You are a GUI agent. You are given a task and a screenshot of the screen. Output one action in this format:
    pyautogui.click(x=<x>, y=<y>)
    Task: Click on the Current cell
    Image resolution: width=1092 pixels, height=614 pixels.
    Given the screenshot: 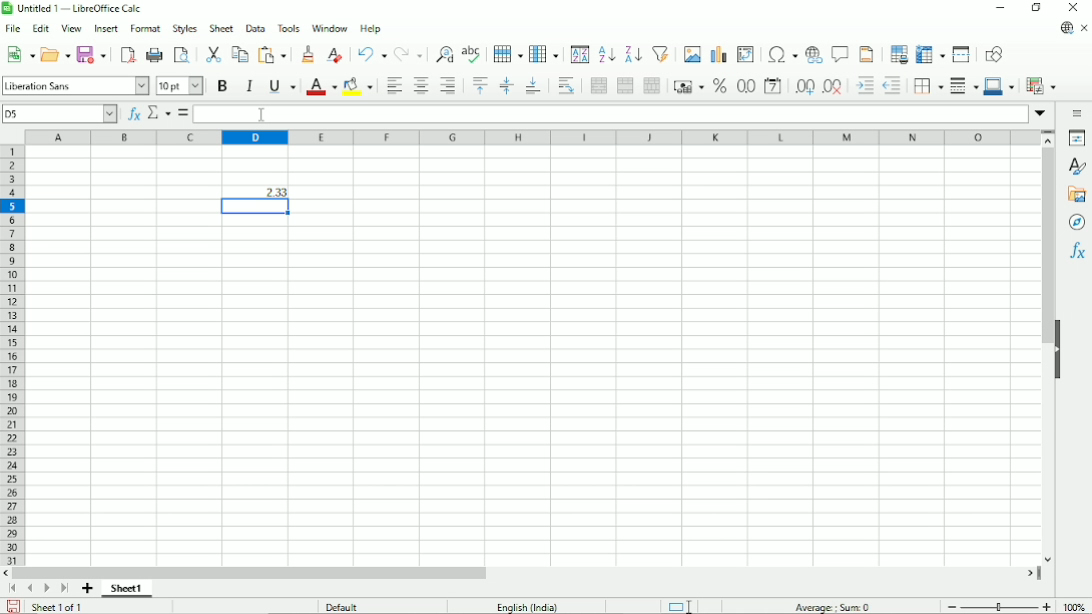 What is the action you would take?
    pyautogui.click(x=59, y=114)
    